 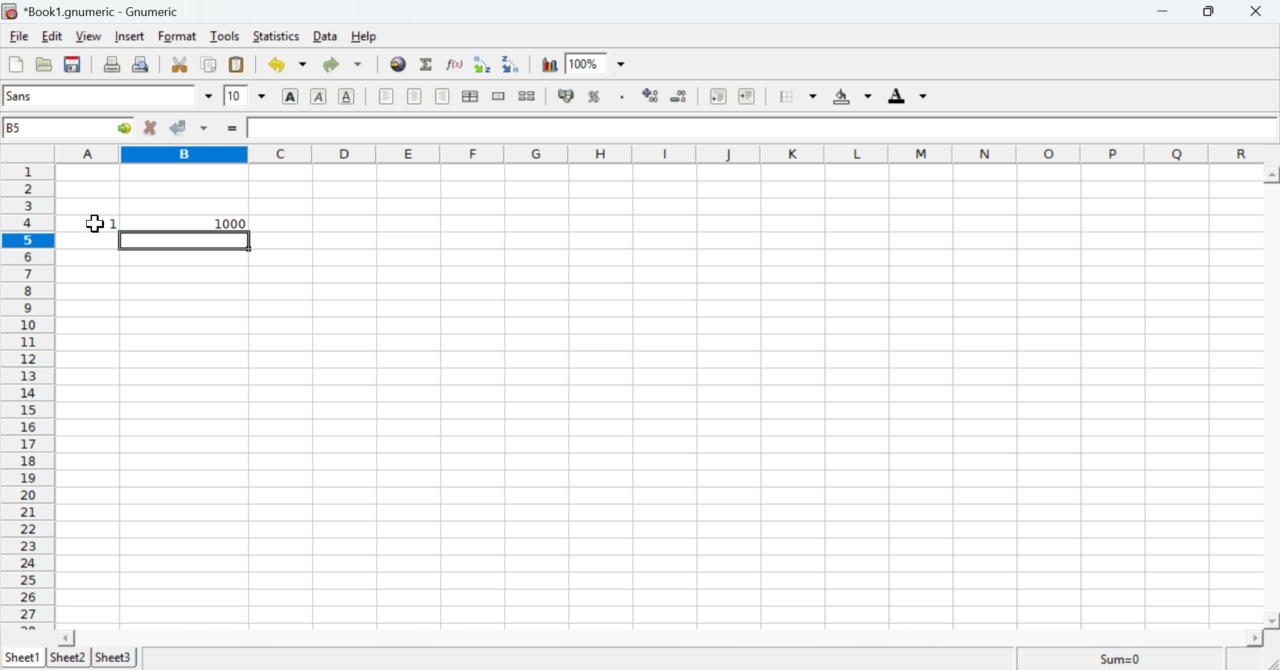 I want to click on Accept change, so click(x=189, y=128).